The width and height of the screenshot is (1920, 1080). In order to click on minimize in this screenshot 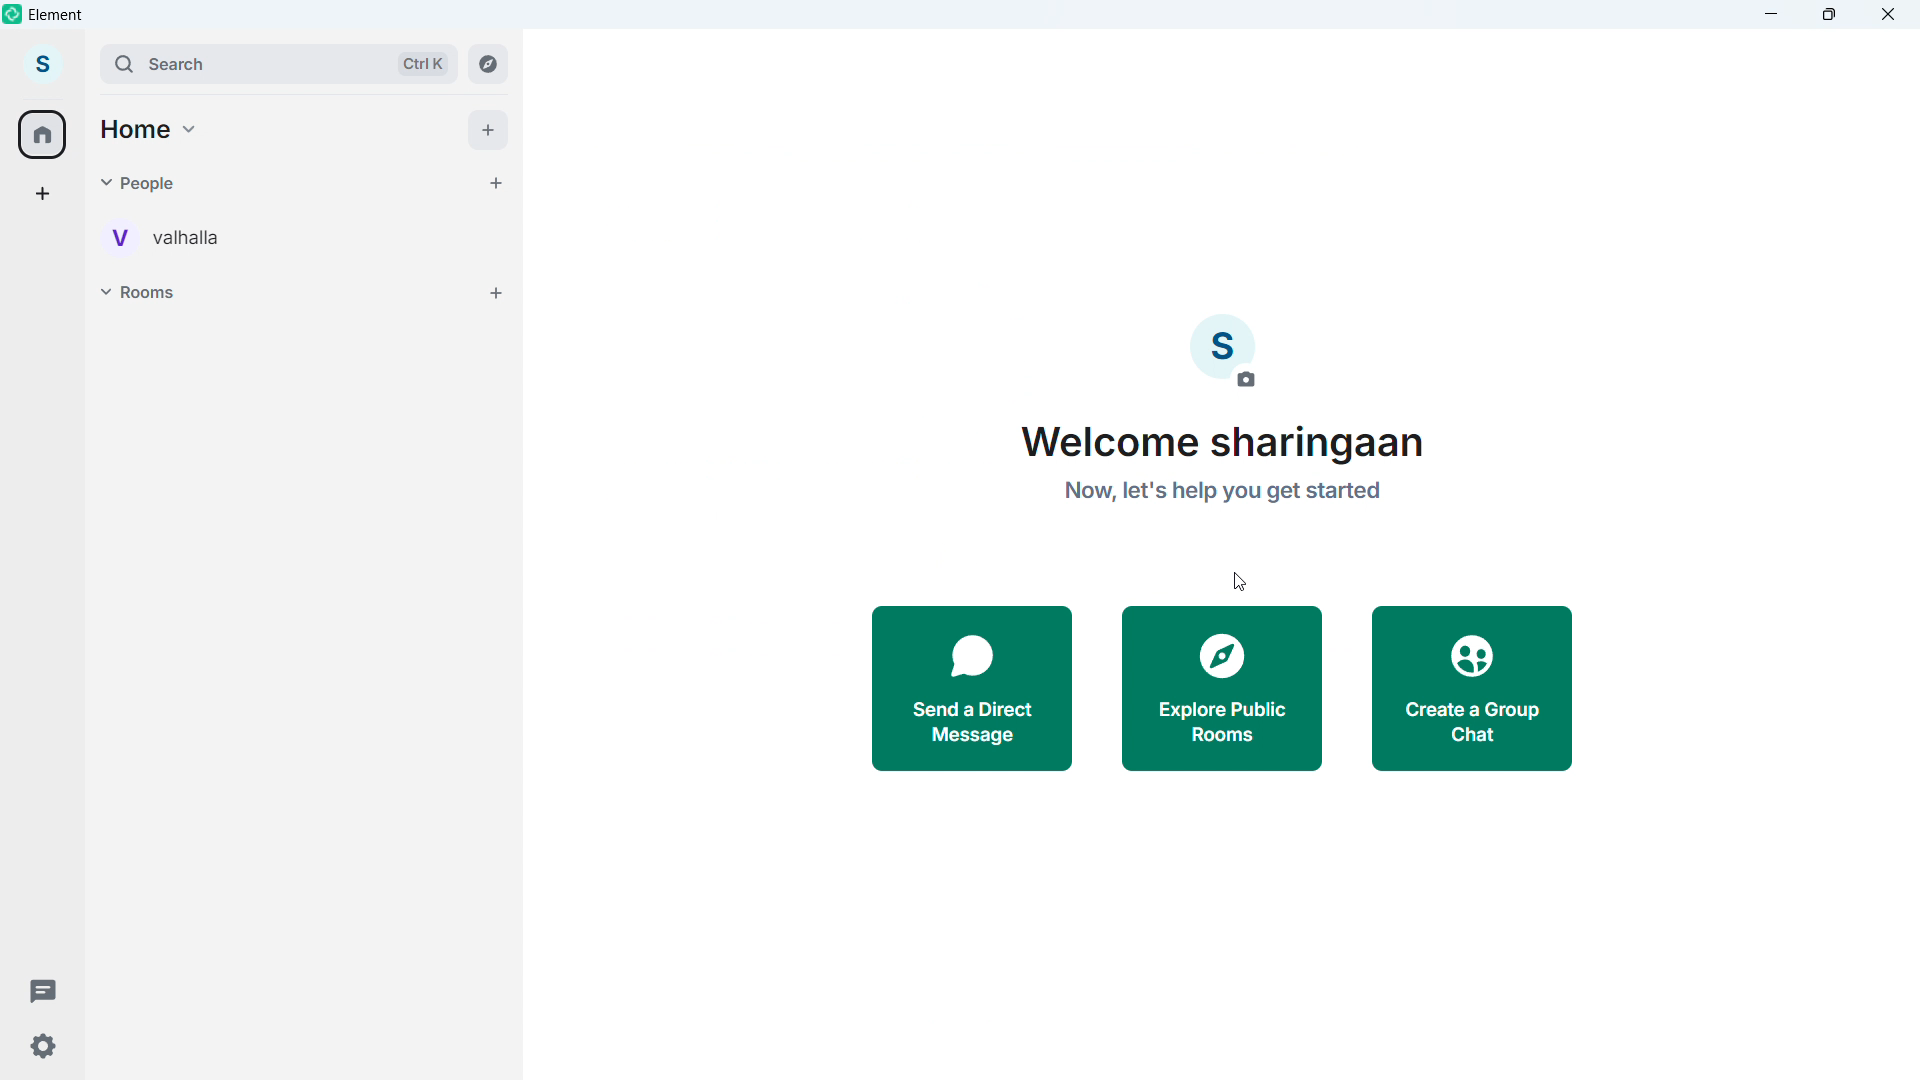, I will do `click(1772, 14)`.